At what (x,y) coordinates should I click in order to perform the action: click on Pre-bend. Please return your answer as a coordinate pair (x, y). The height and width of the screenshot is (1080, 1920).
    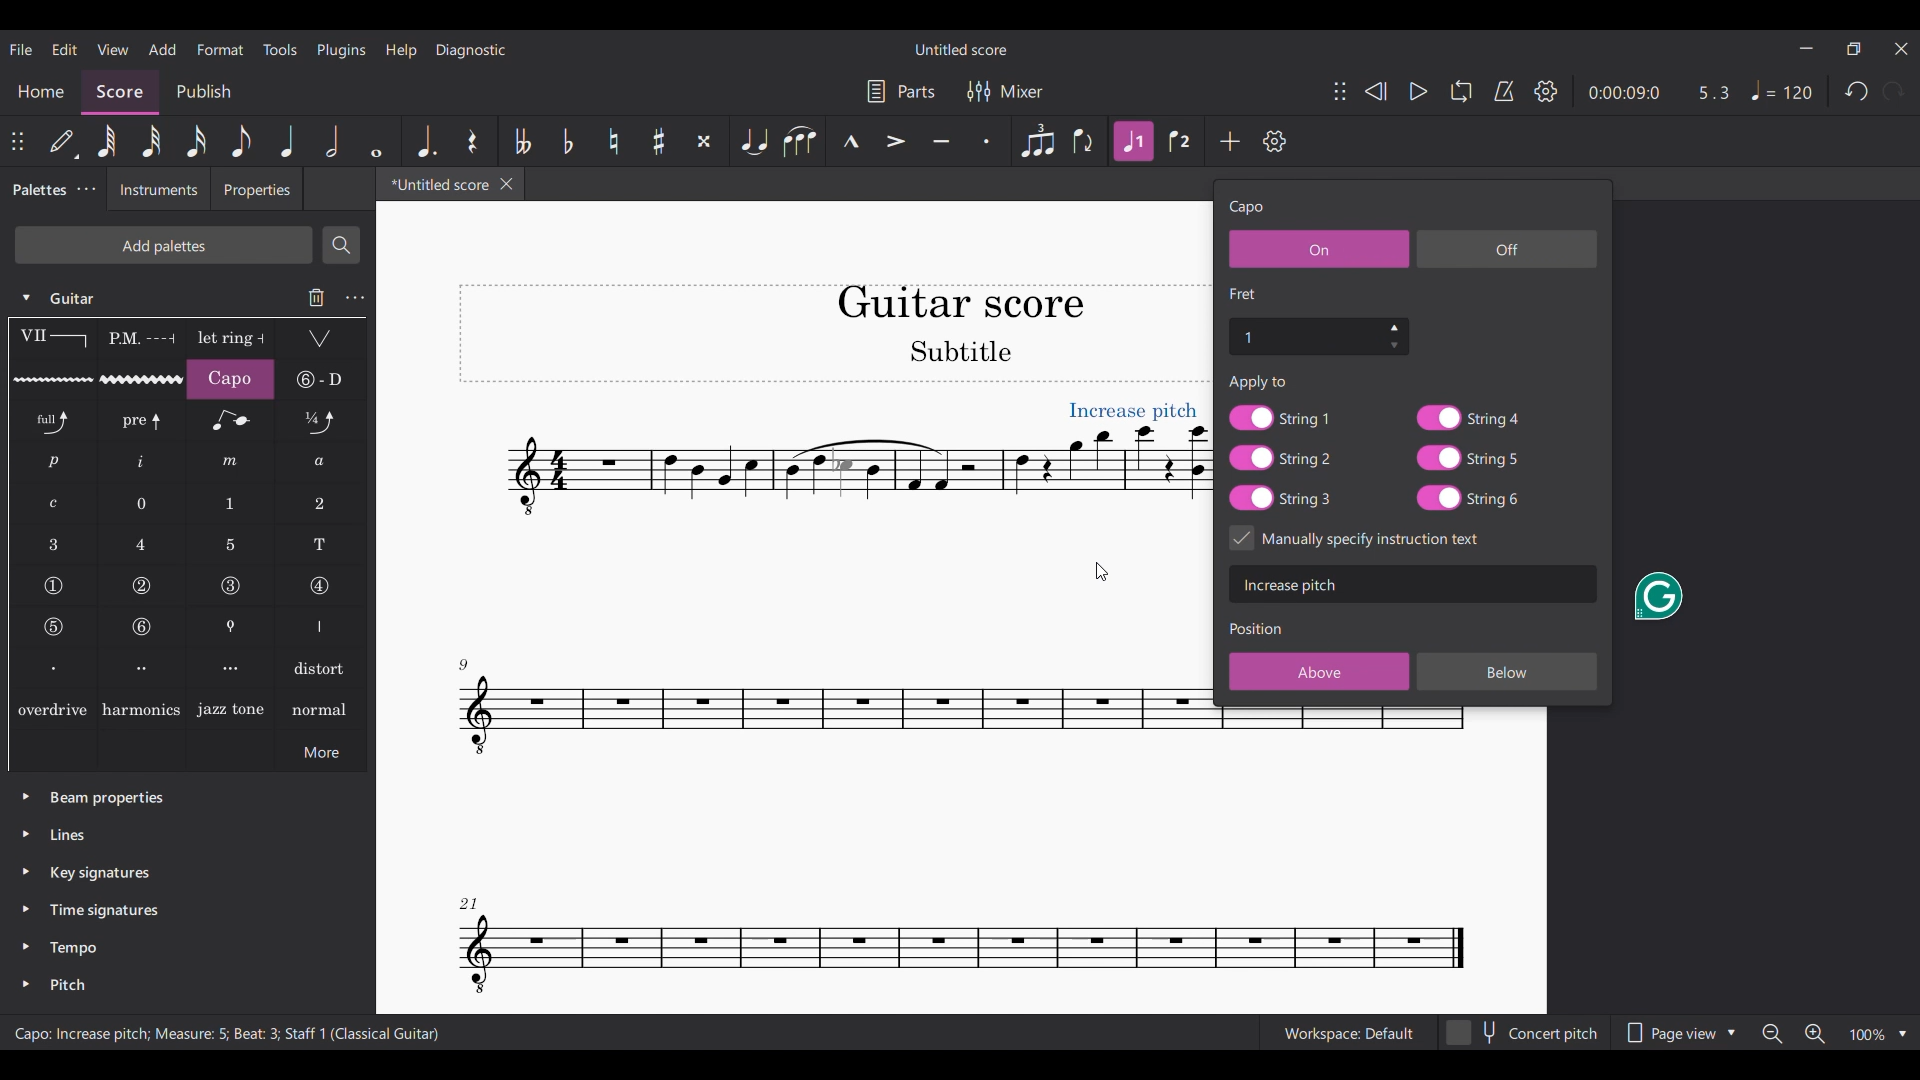
    Looking at the image, I should click on (143, 421).